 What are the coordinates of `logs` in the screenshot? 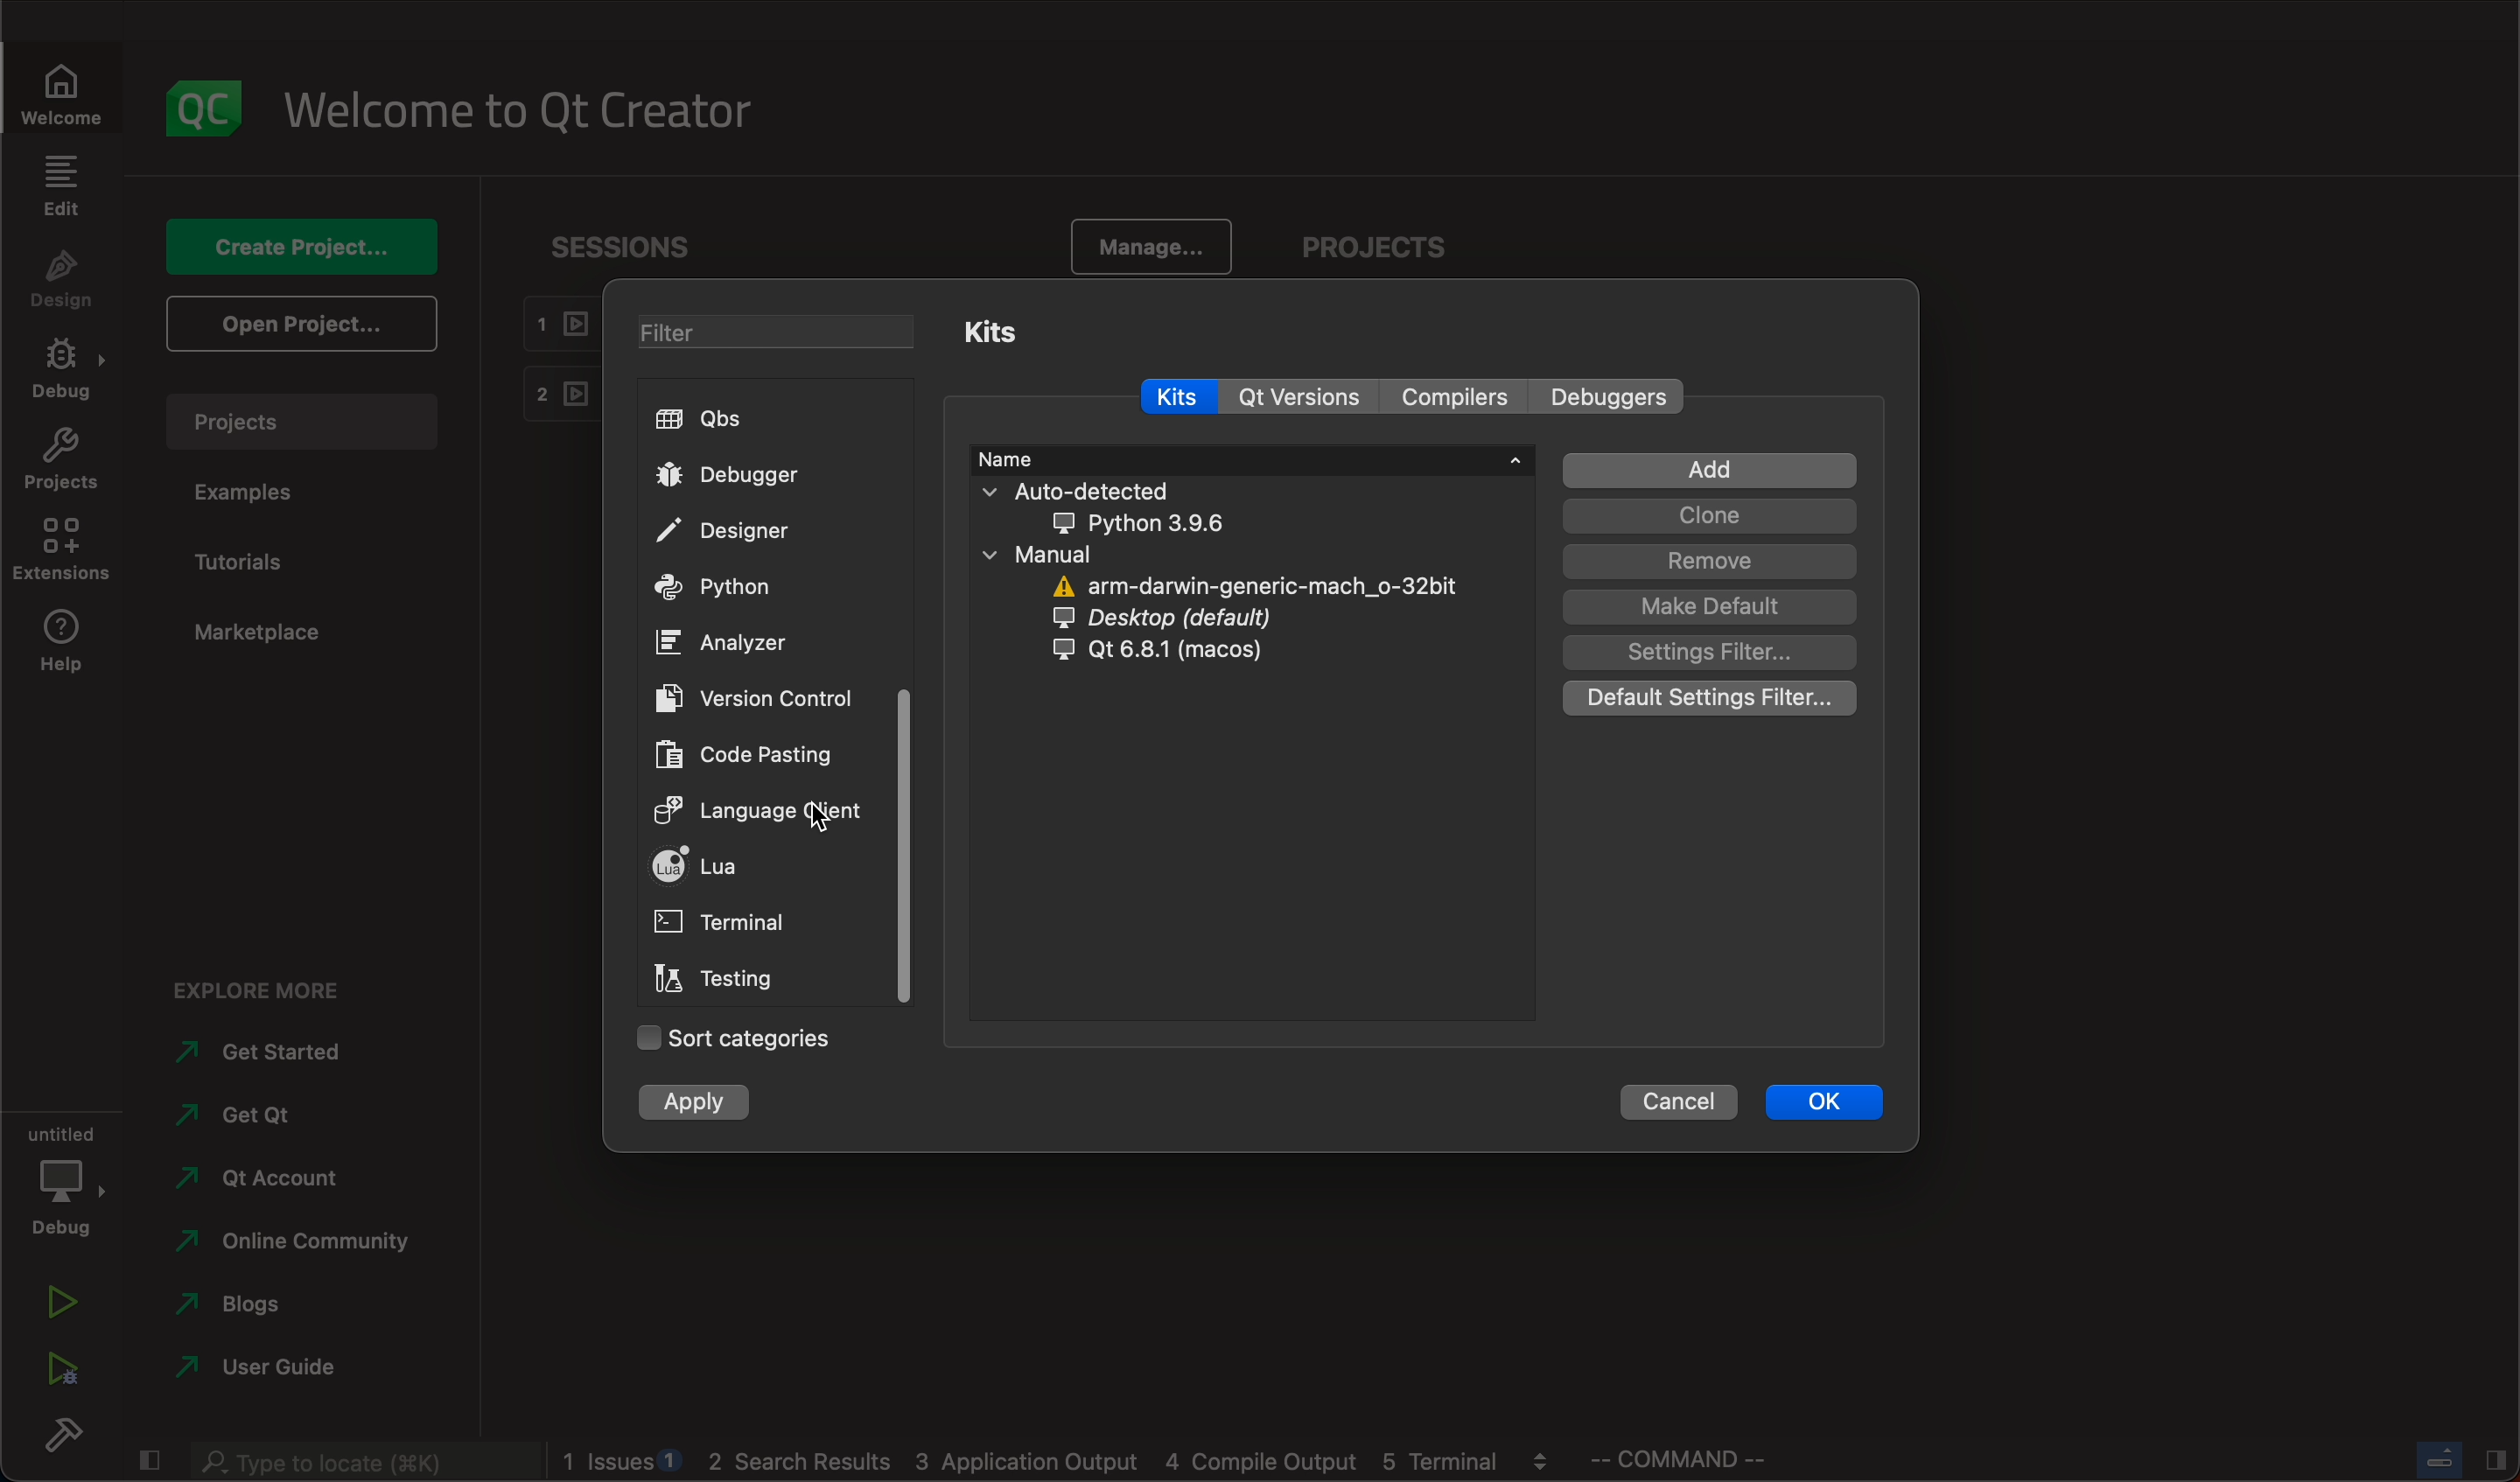 It's located at (1061, 1463).